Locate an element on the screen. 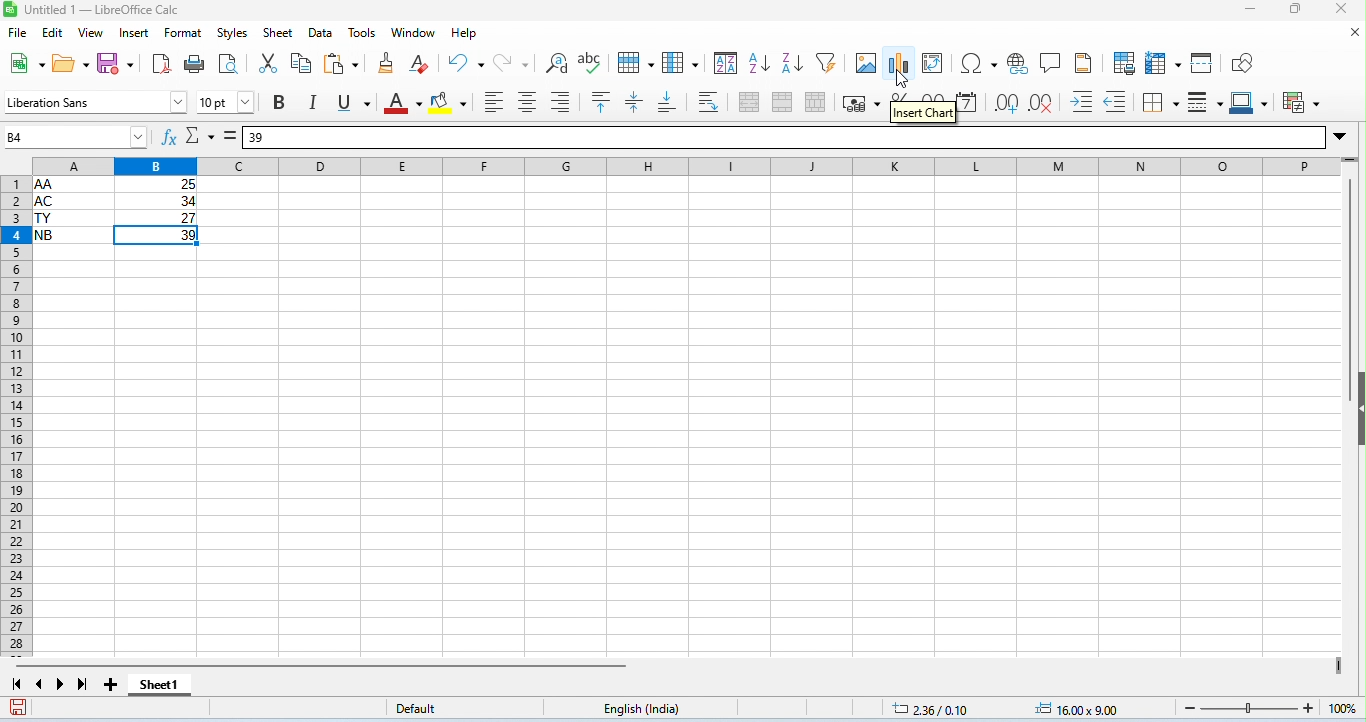  cursor is located at coordinates (904, 79).